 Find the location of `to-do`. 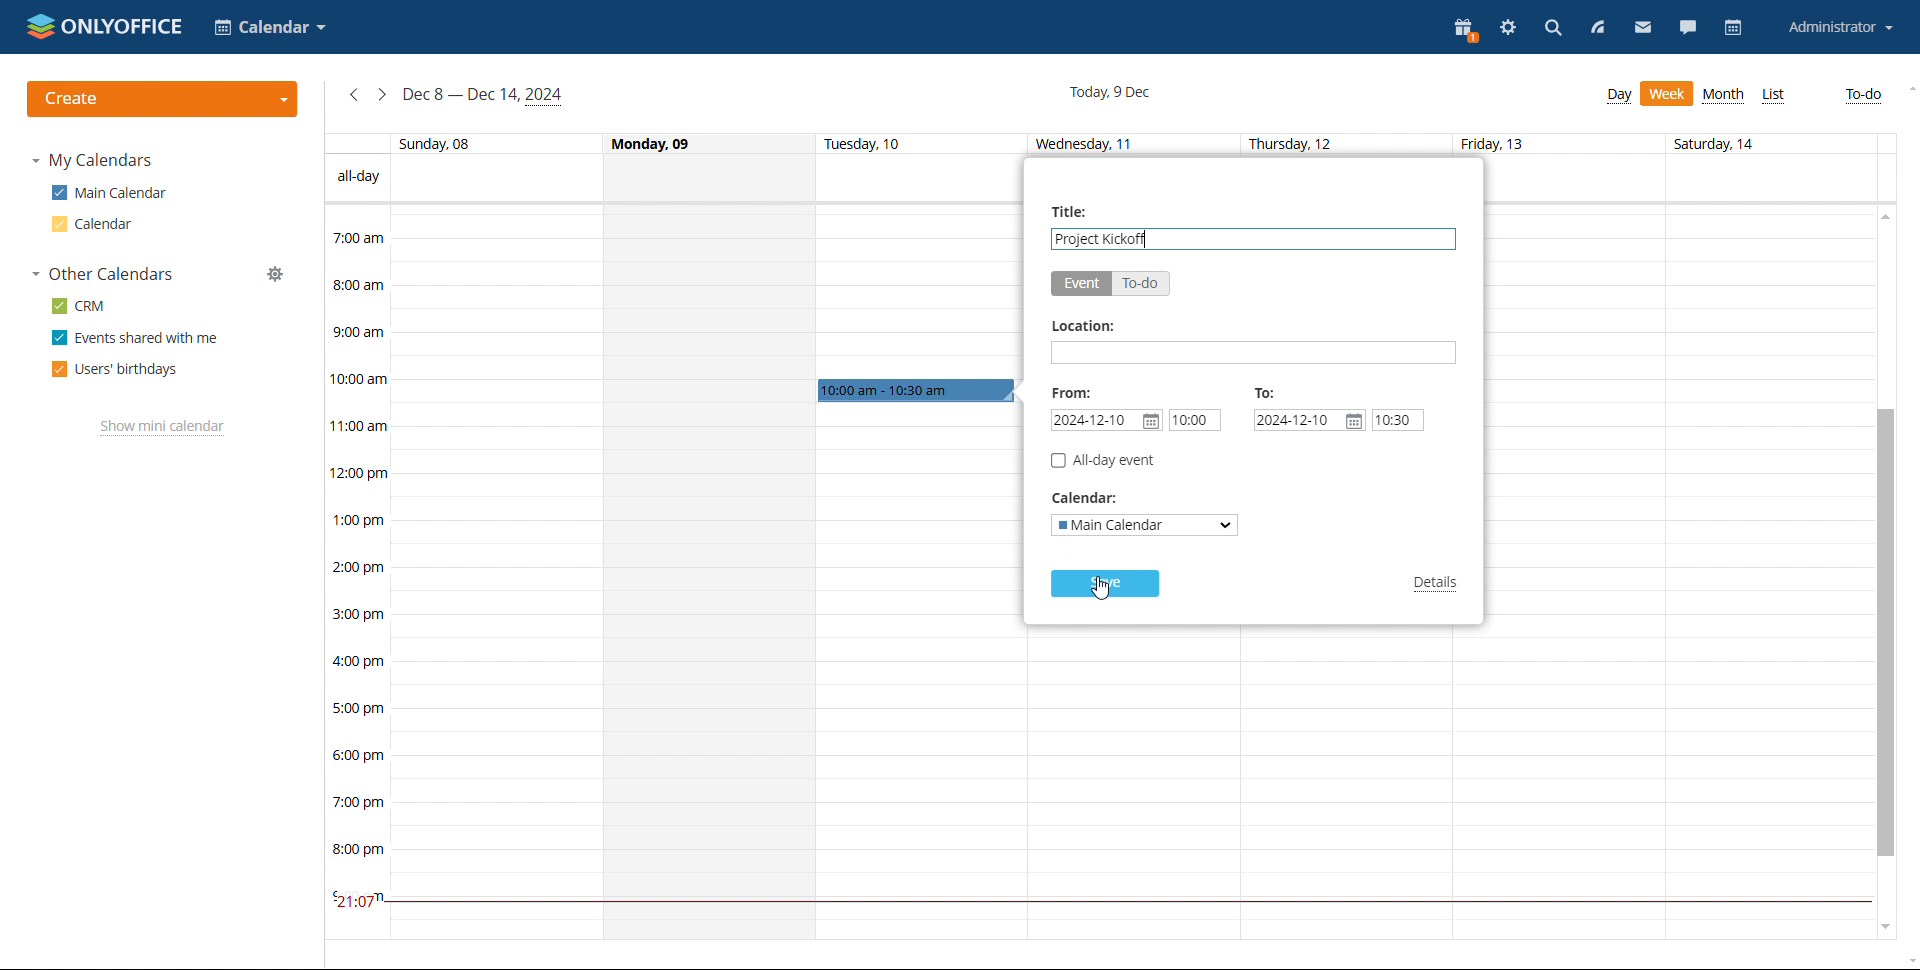

to-do is located at coordinates (1141, 283).